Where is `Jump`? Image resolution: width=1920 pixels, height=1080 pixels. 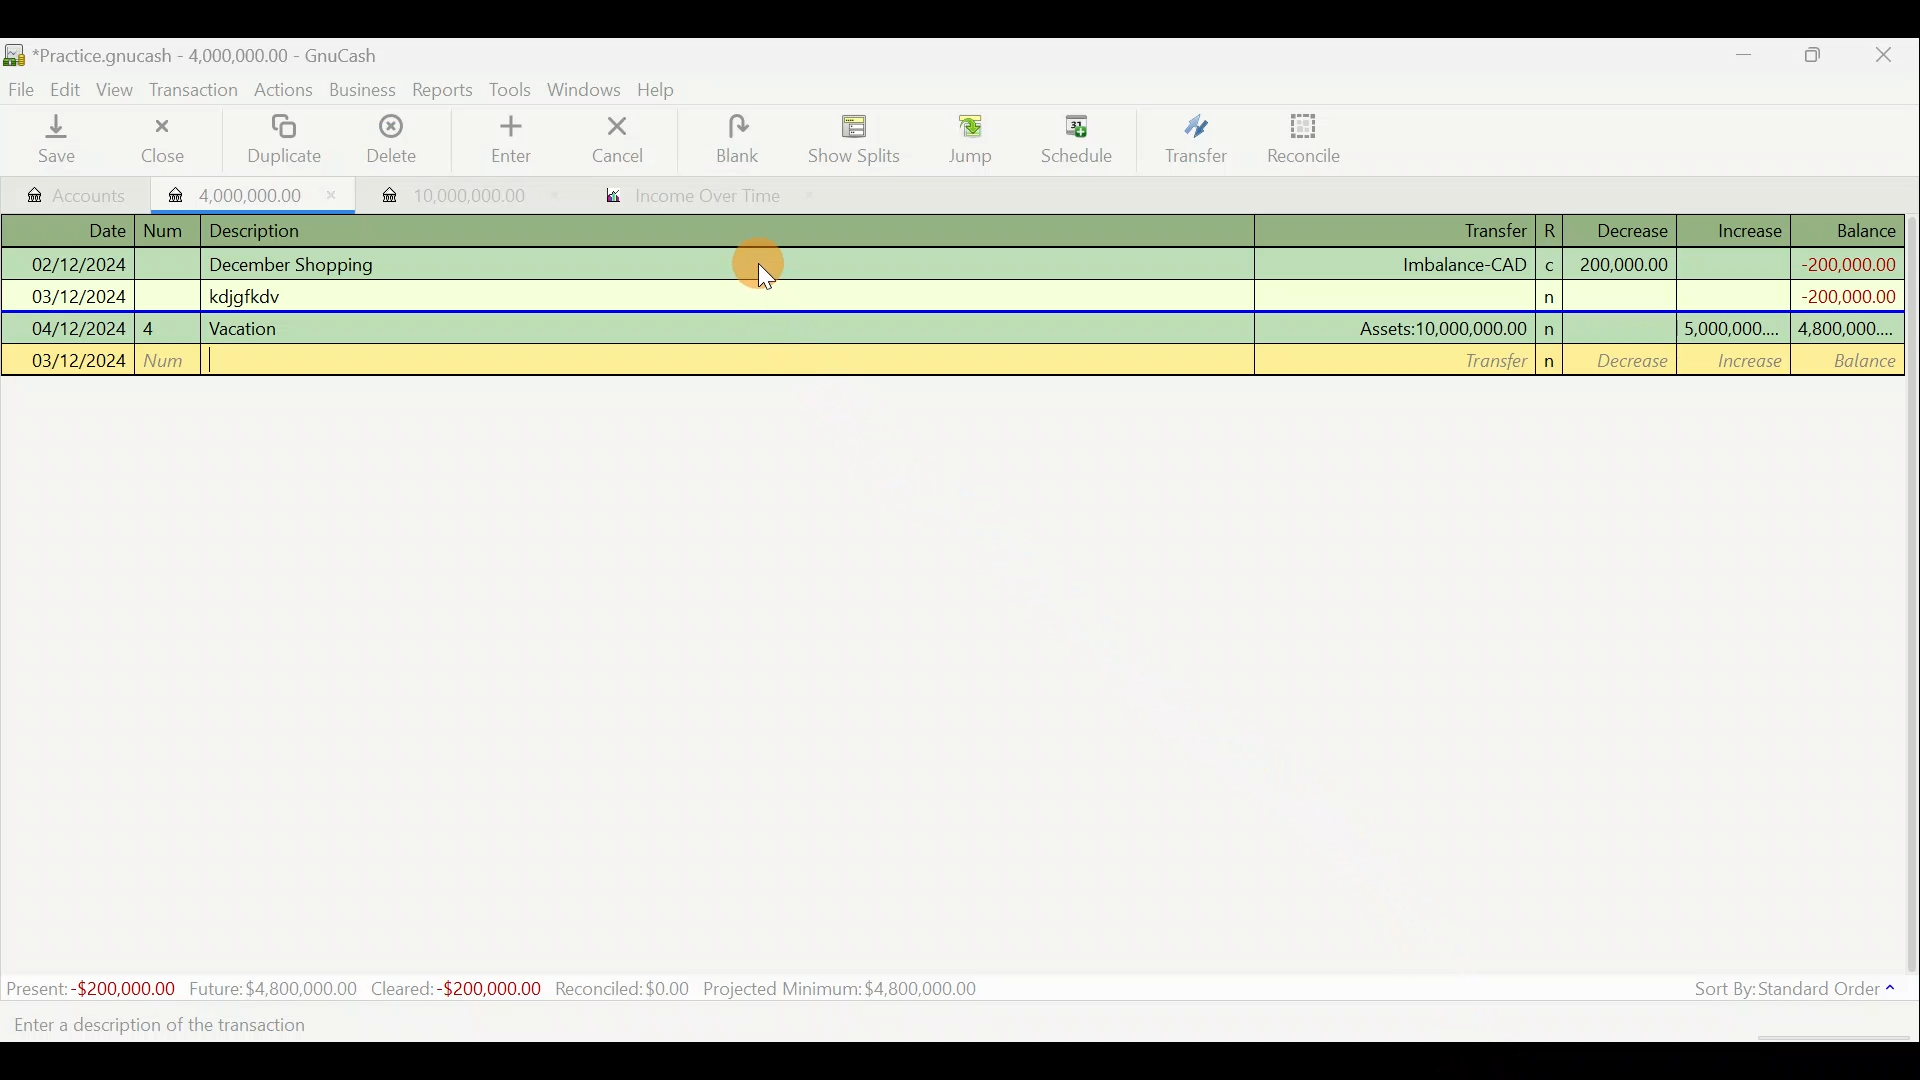
Jump is located at coordinates (964, 138).